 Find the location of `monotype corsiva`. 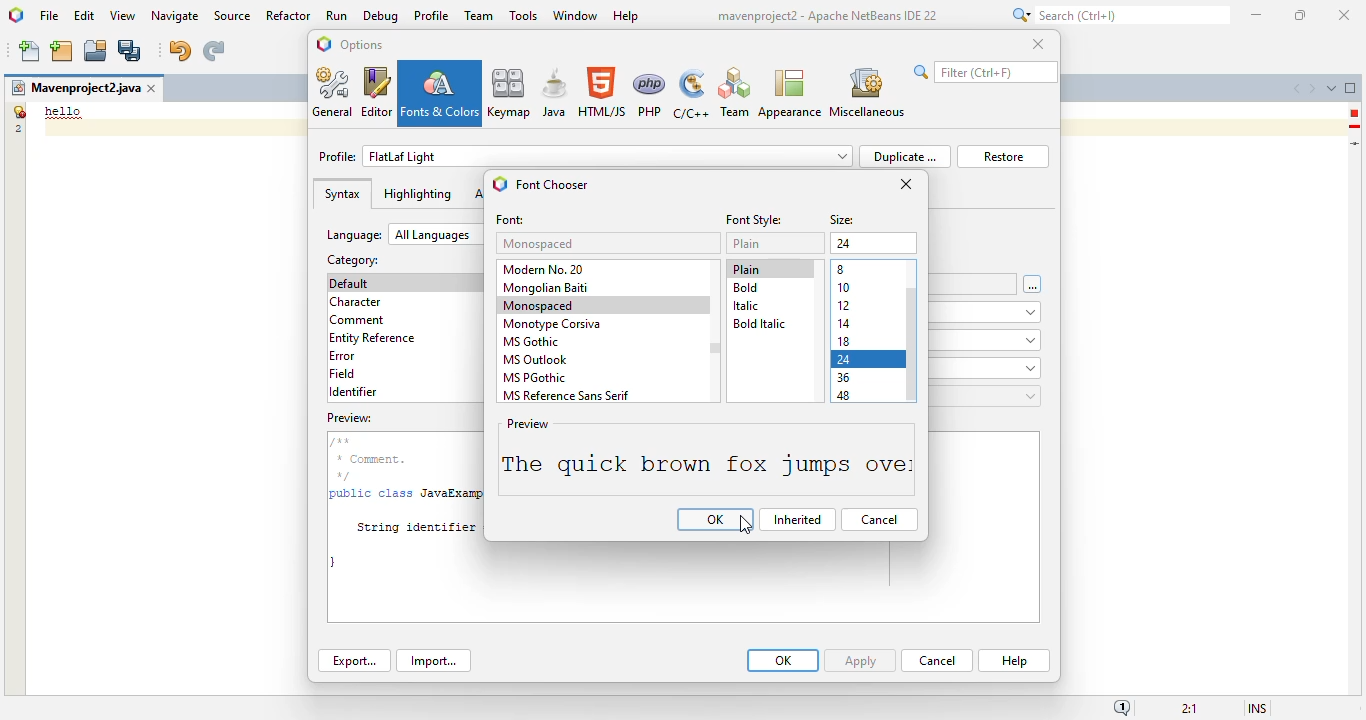

monotype corsiva is located at coordinates (552, 325).